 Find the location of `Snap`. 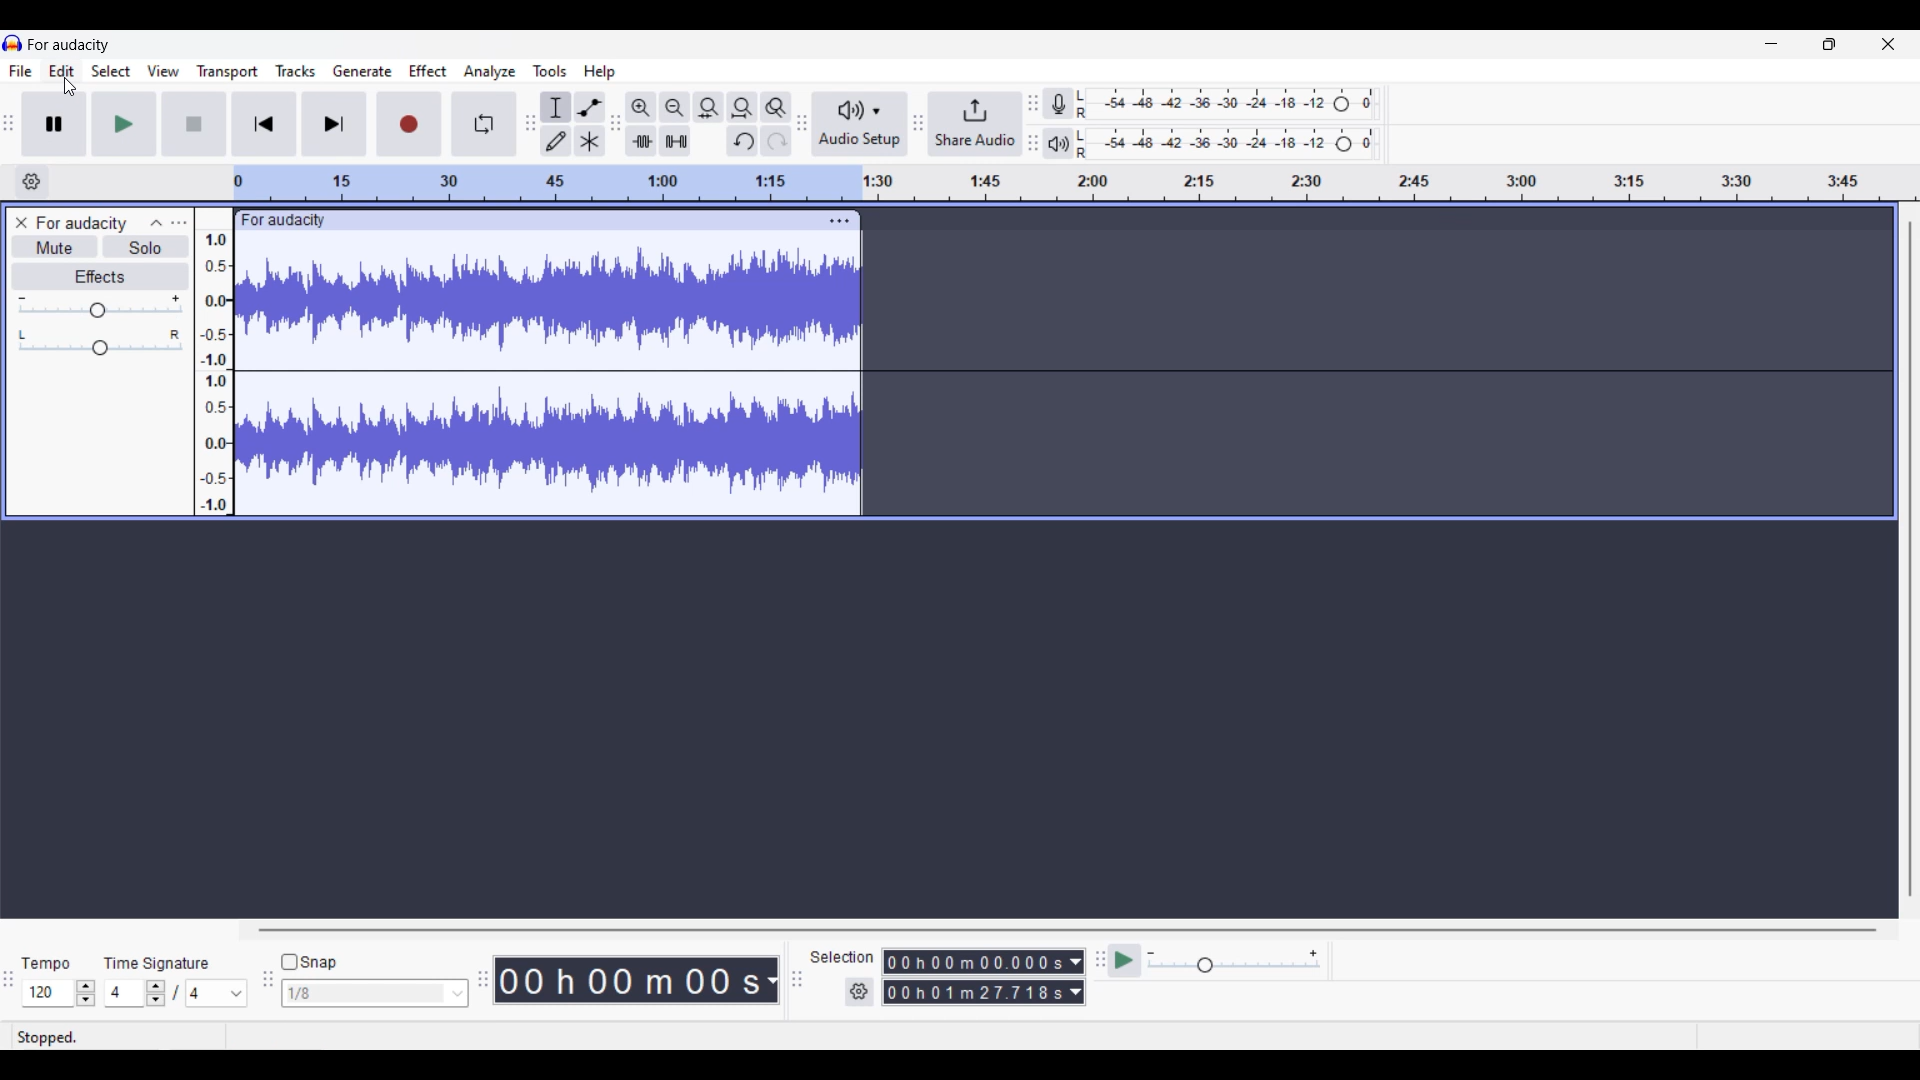

Snap is located at coordinates (309, 961).